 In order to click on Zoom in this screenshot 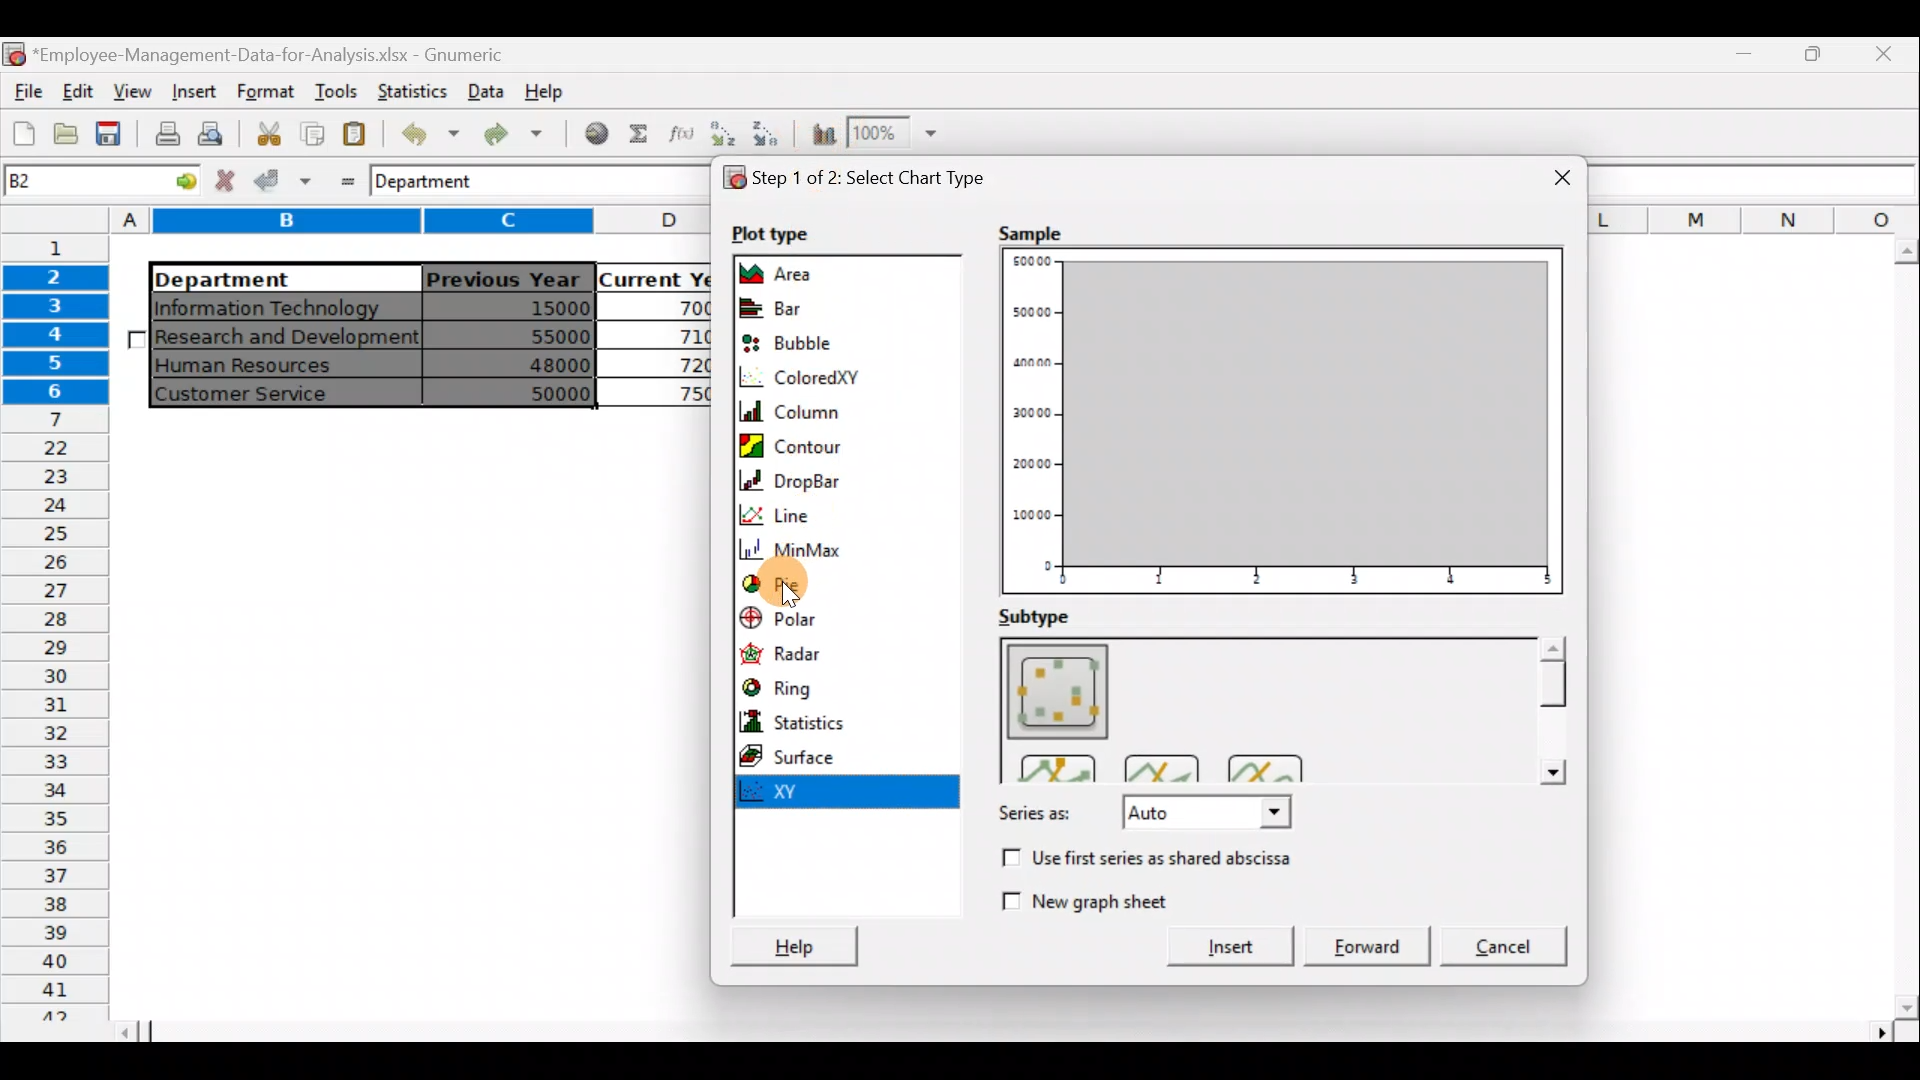, I will do `click(901, 134)`.